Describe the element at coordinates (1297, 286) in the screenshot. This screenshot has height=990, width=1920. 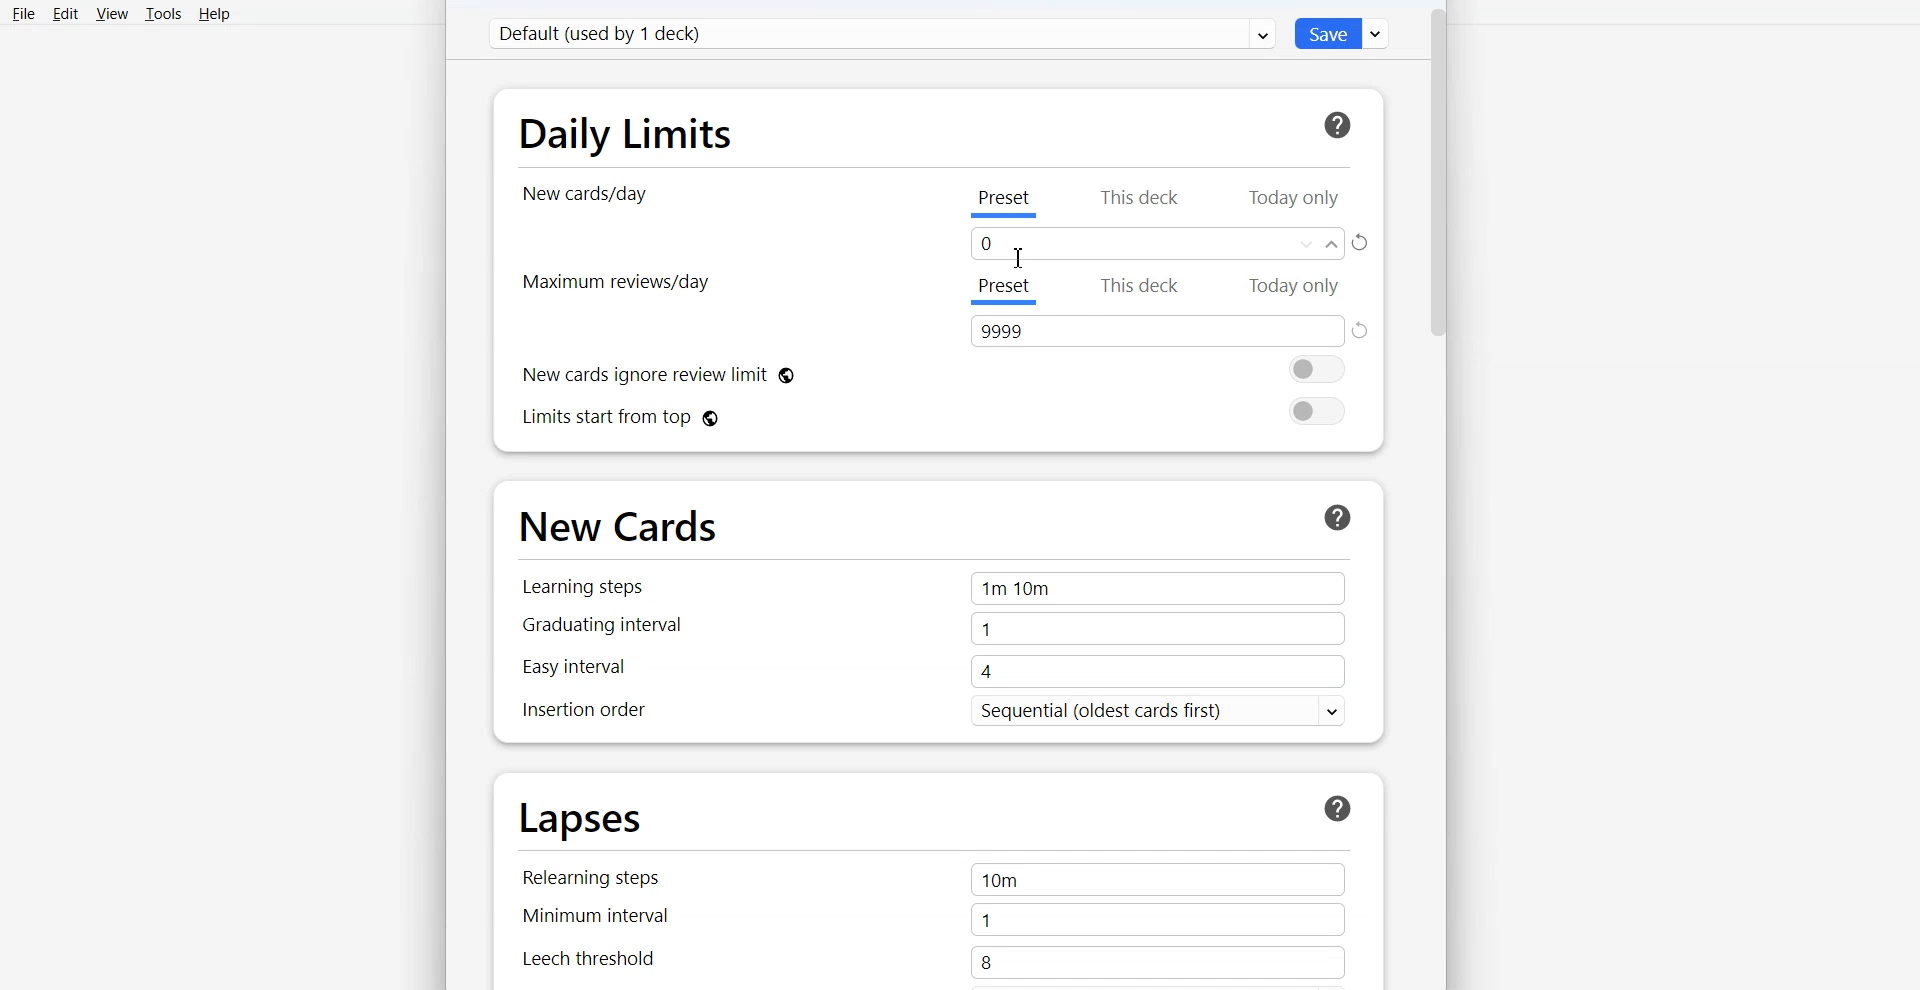
I see `Today only` at that location.